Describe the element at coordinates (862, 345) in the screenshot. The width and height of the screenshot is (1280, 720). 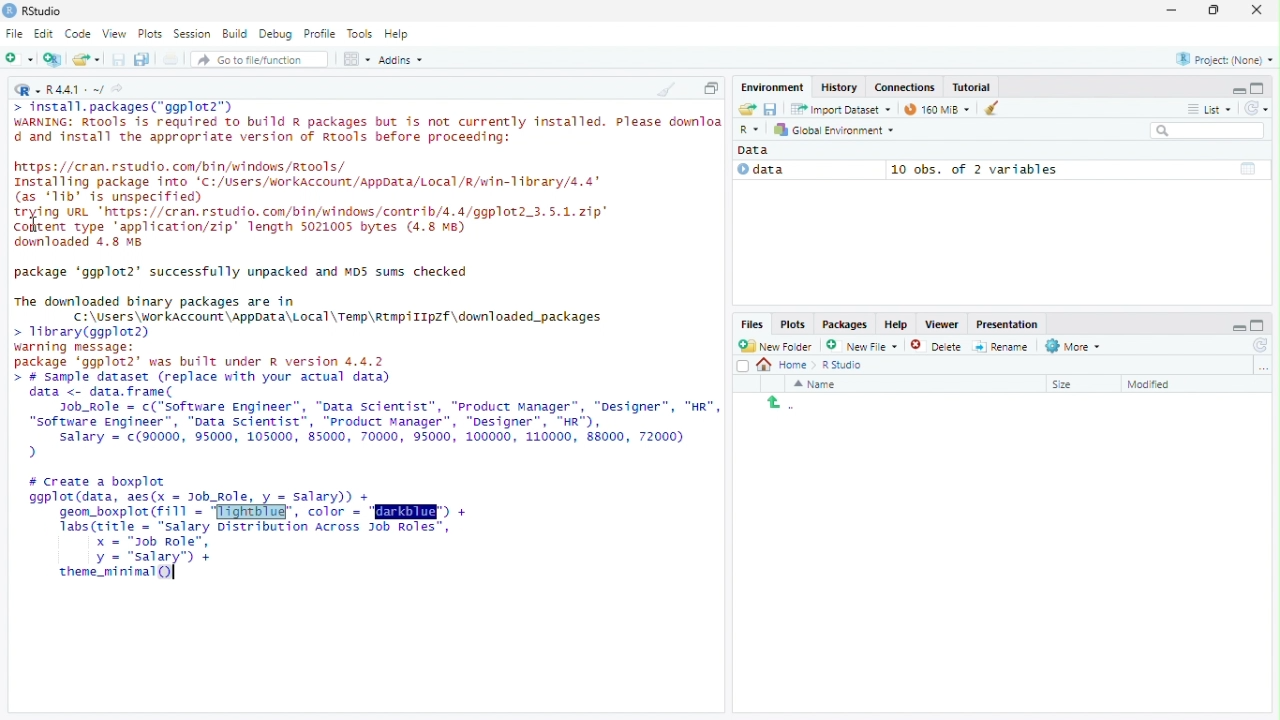
I see `Create new file` at that location.